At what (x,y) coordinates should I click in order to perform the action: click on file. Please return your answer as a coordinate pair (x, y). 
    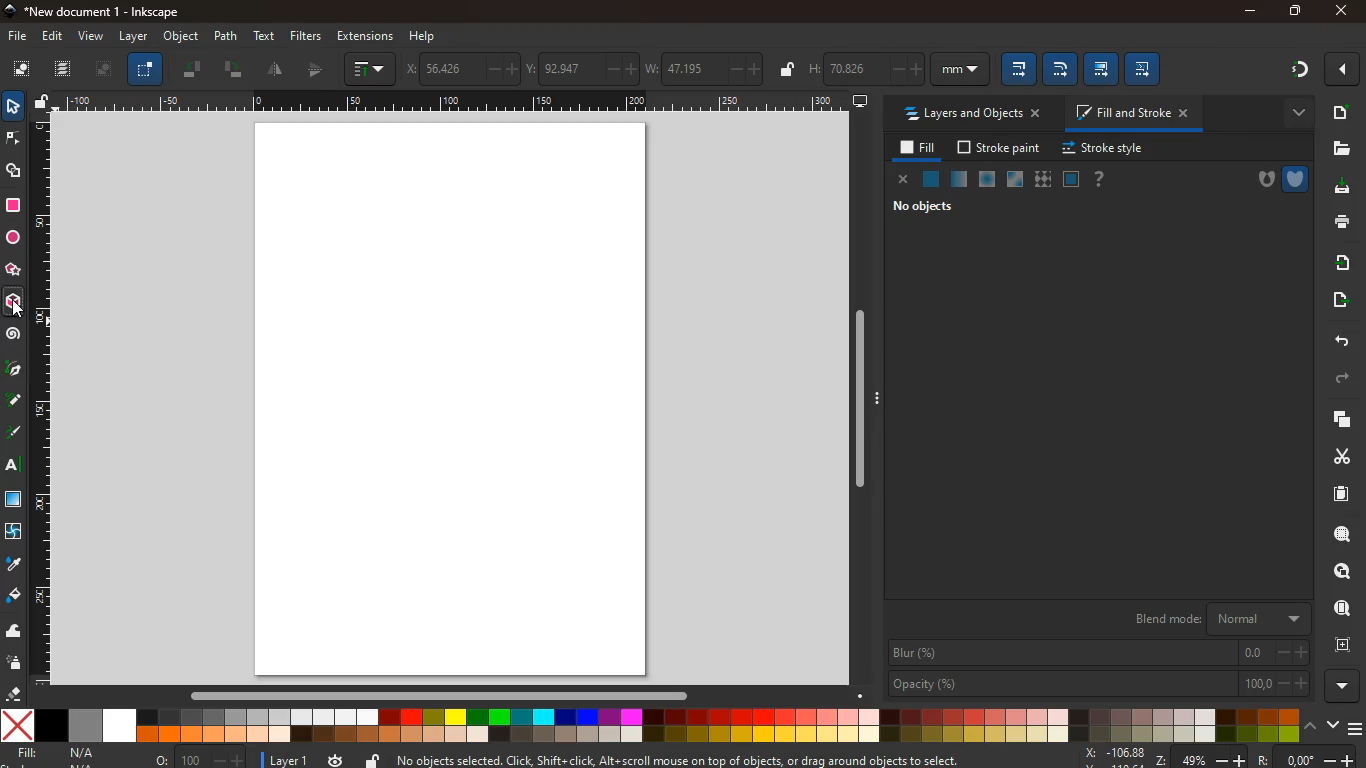
    Looking at the image, I should click on (1342, 148).